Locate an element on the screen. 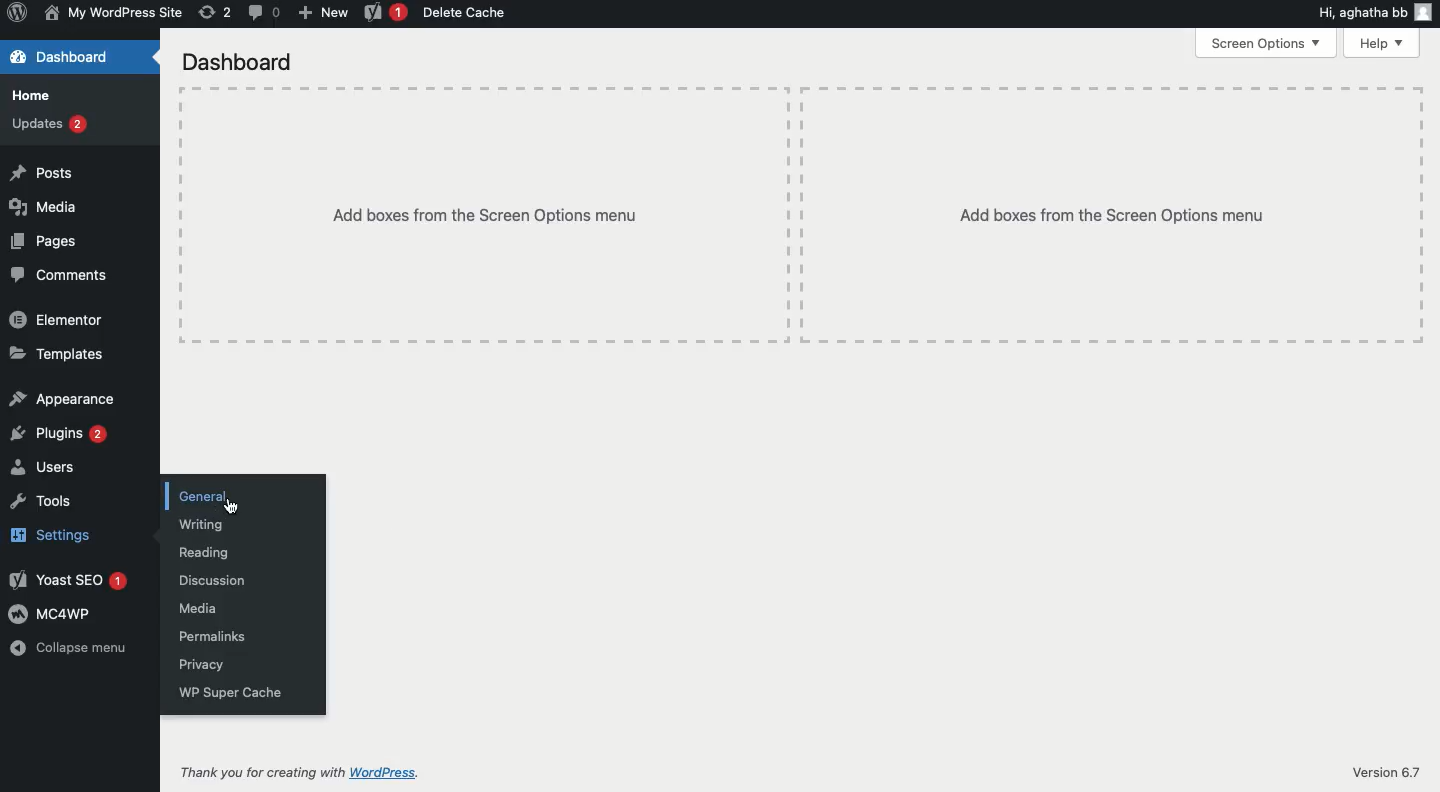 Image resolution: width=1440 pixels, height=792 pixels. Thank you for creating with is located at coordinates (262, 769).